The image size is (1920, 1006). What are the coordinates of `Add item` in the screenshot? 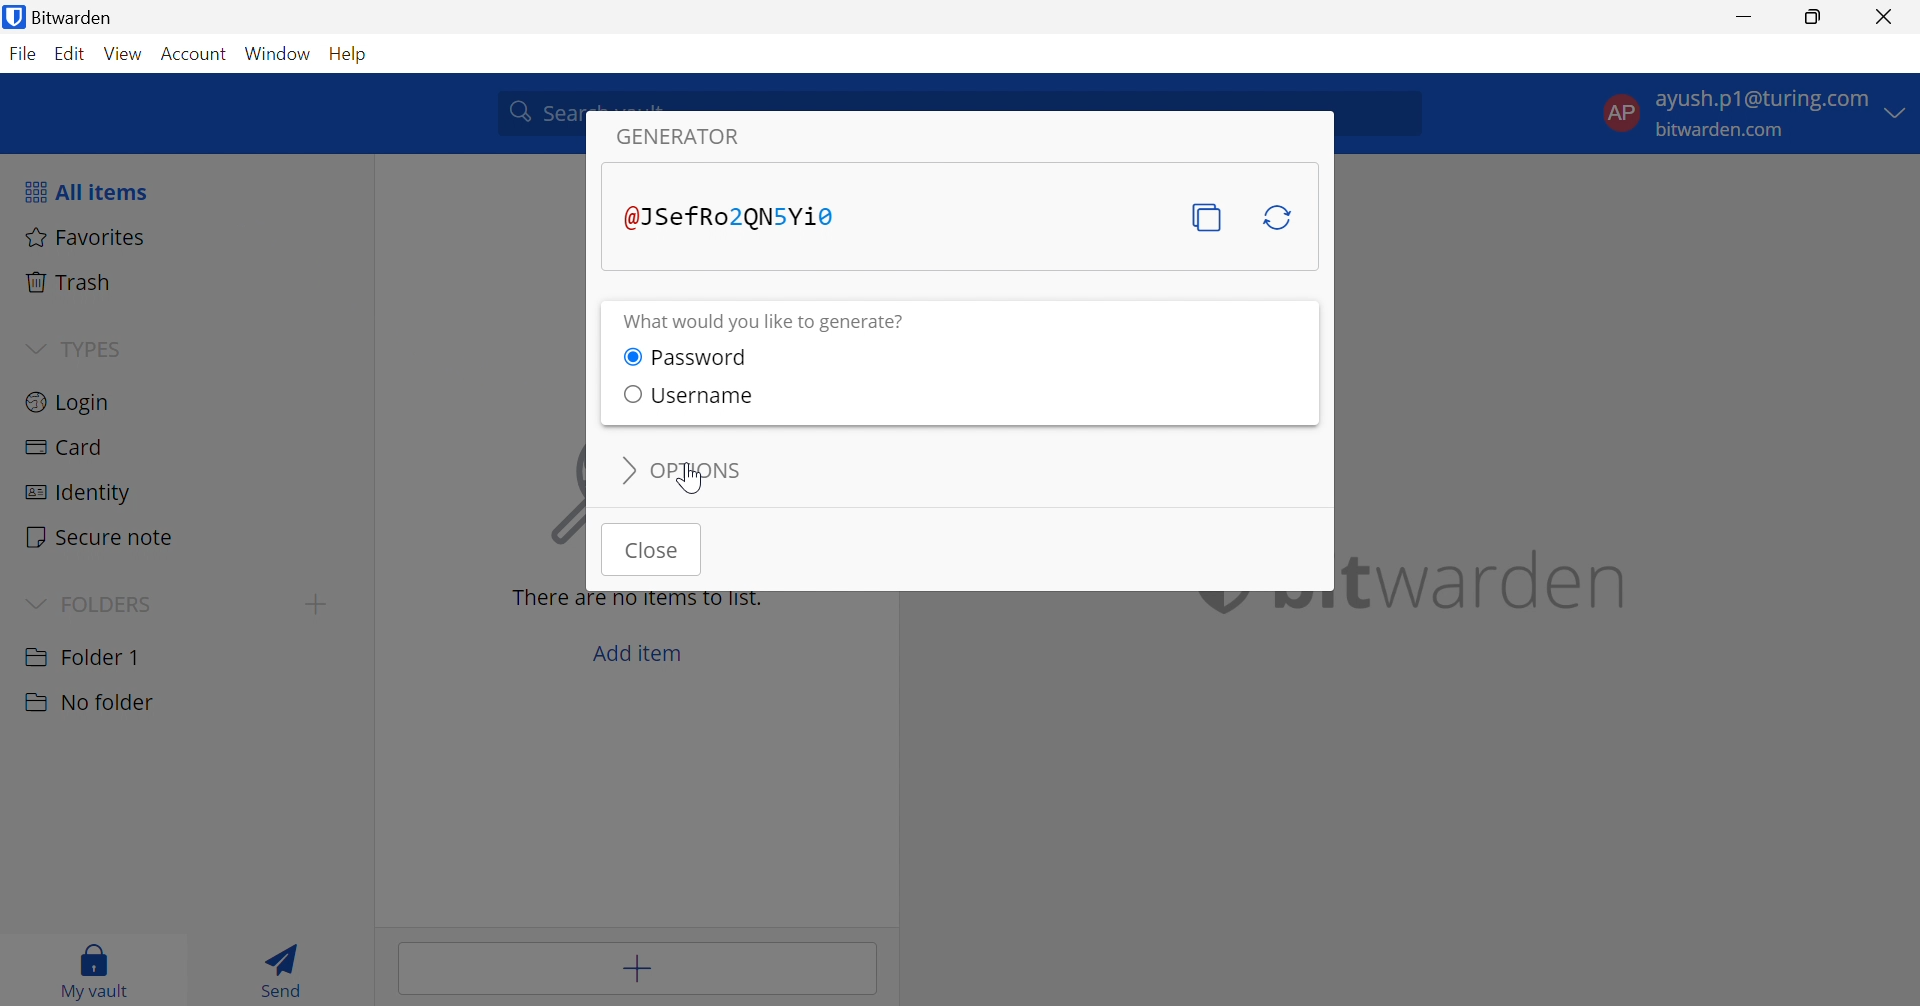 It's located at (640, 653).